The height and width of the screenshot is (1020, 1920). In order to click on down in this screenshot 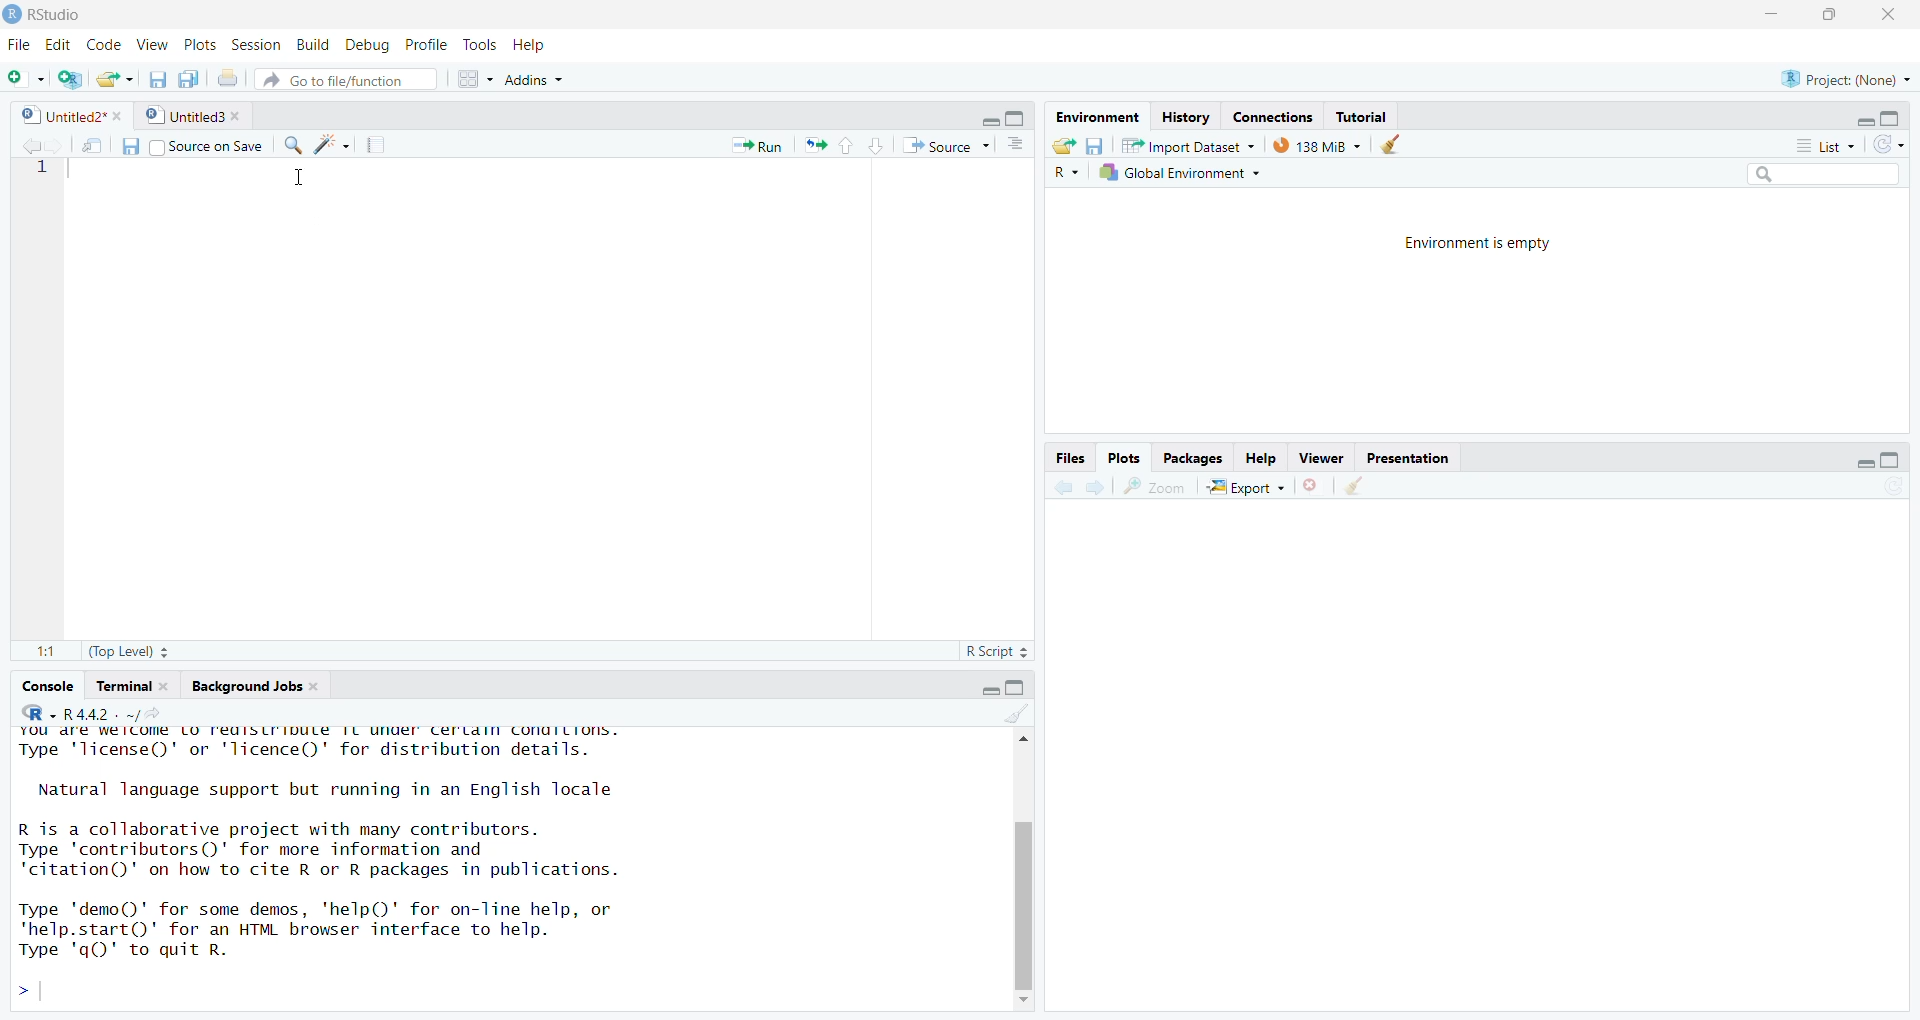, I will do `click(880, 145)`.